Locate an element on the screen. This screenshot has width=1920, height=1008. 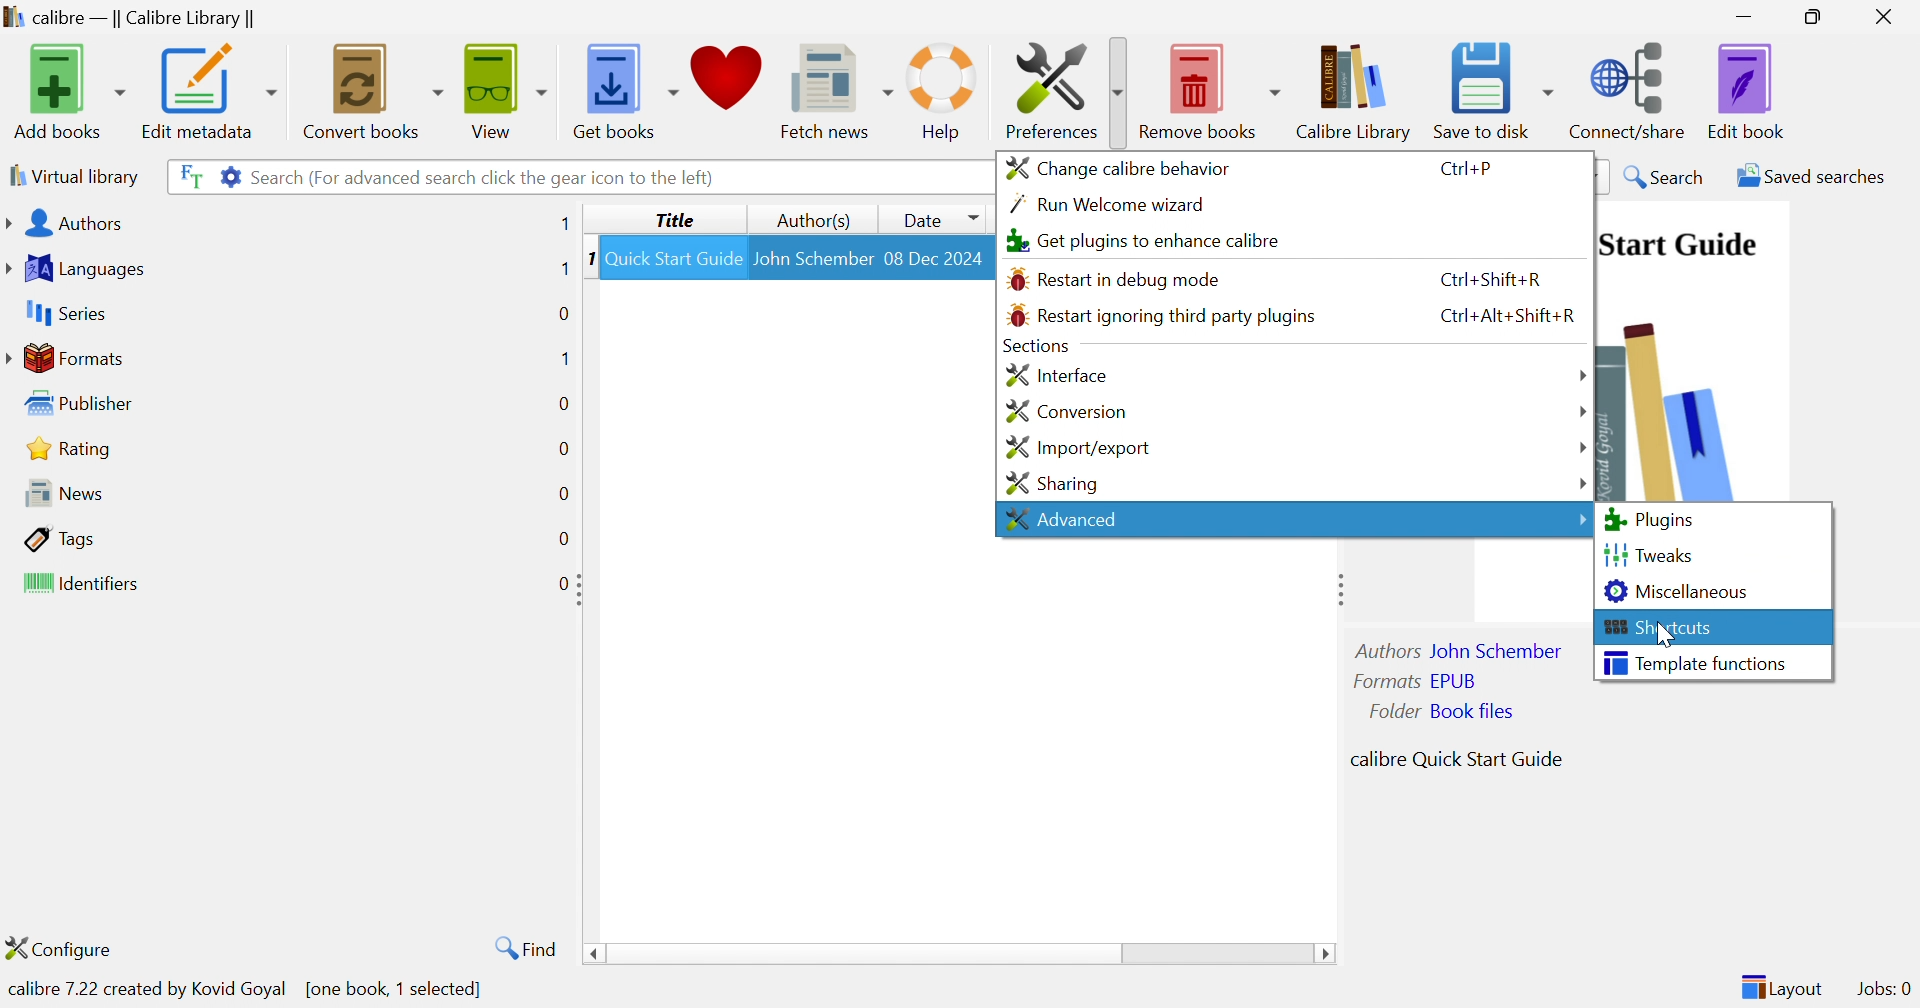
Publisher is located at coordinates (84, 404).